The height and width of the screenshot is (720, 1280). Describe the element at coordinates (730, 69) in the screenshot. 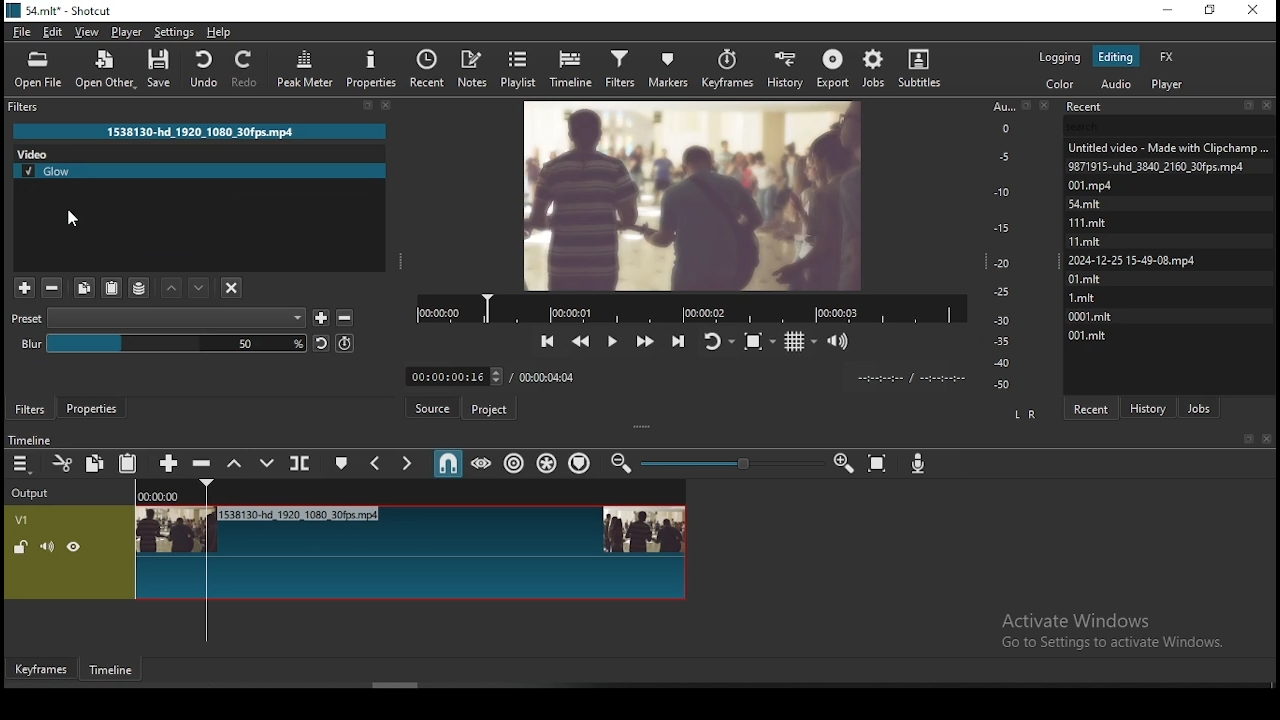

I see `keyframes` at that location.